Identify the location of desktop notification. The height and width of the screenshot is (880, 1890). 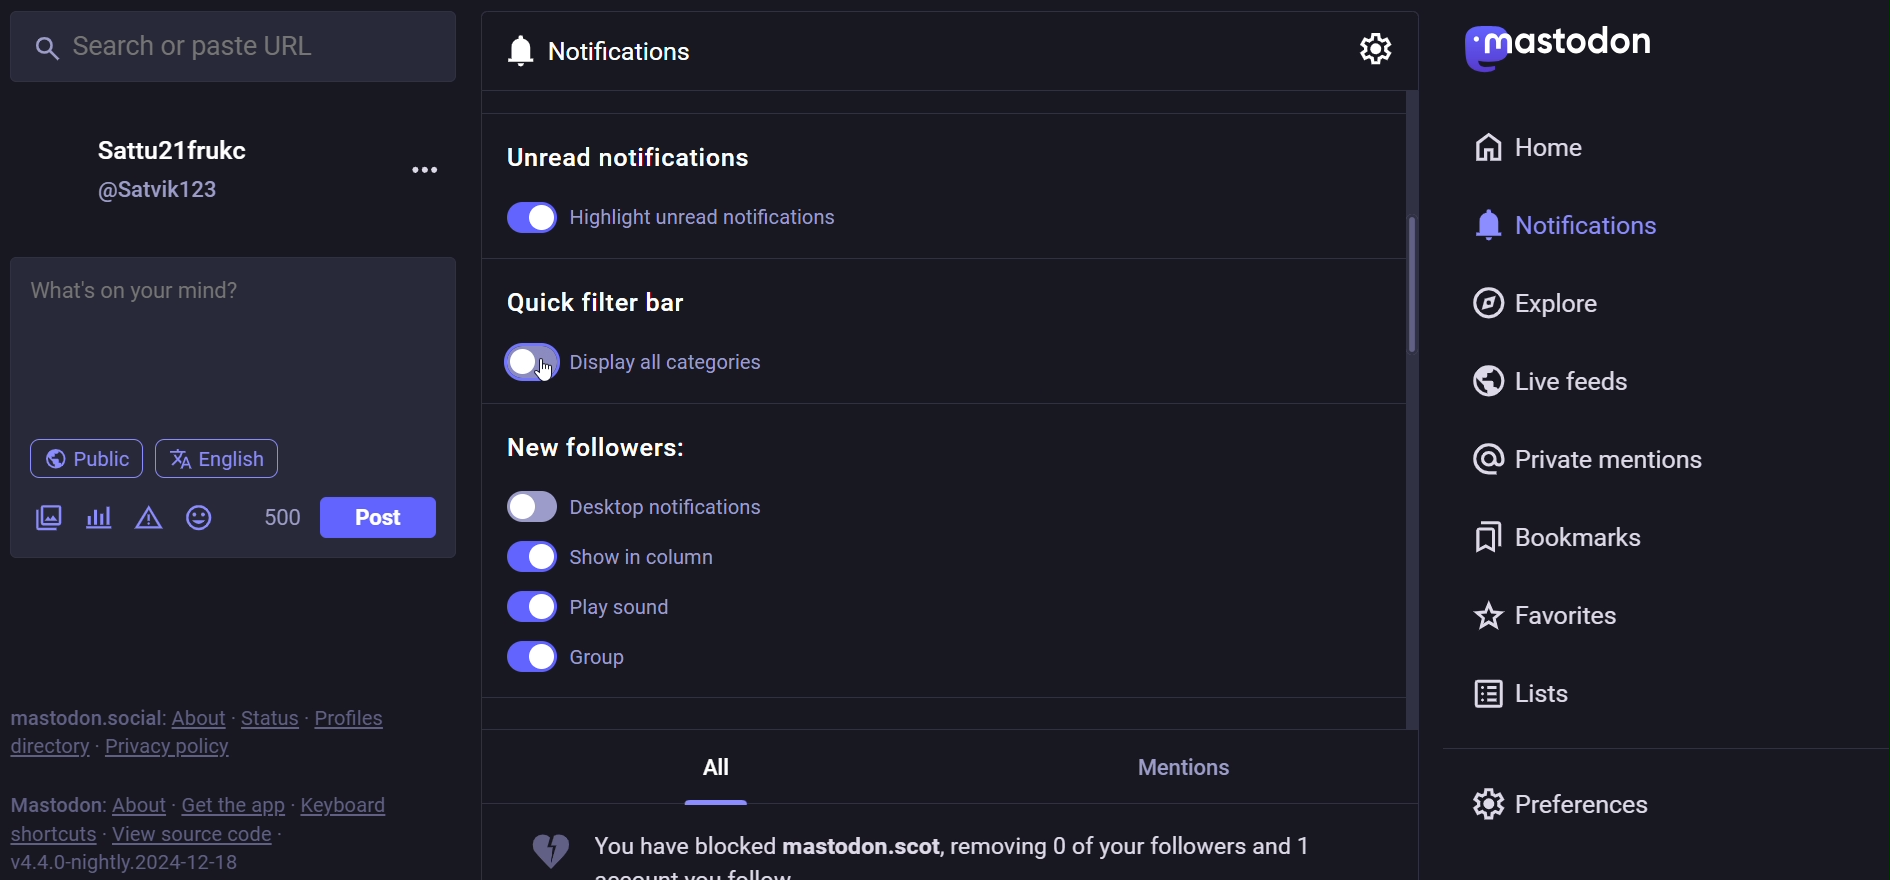
(669, 505).